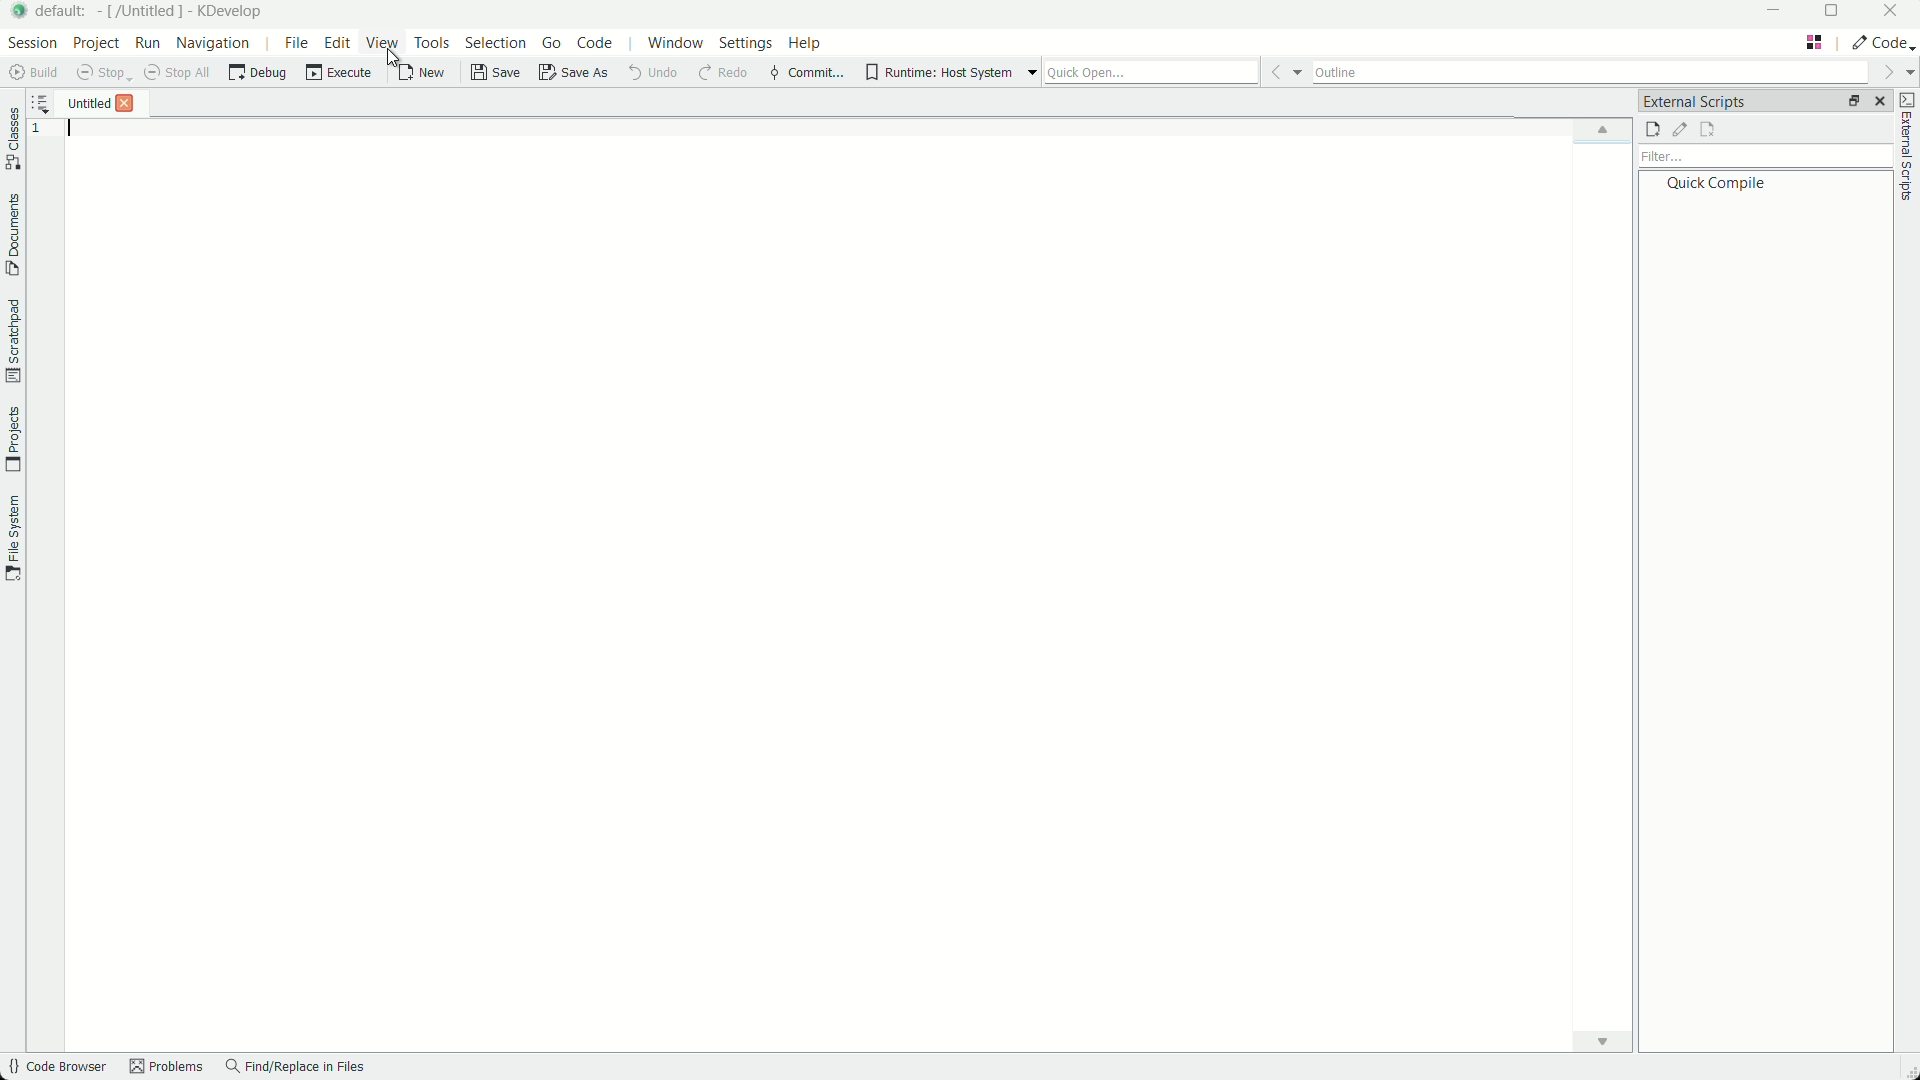 The height and width of the screenshot is (1080, 1920). I want to click on workspace, so click(855, 593).